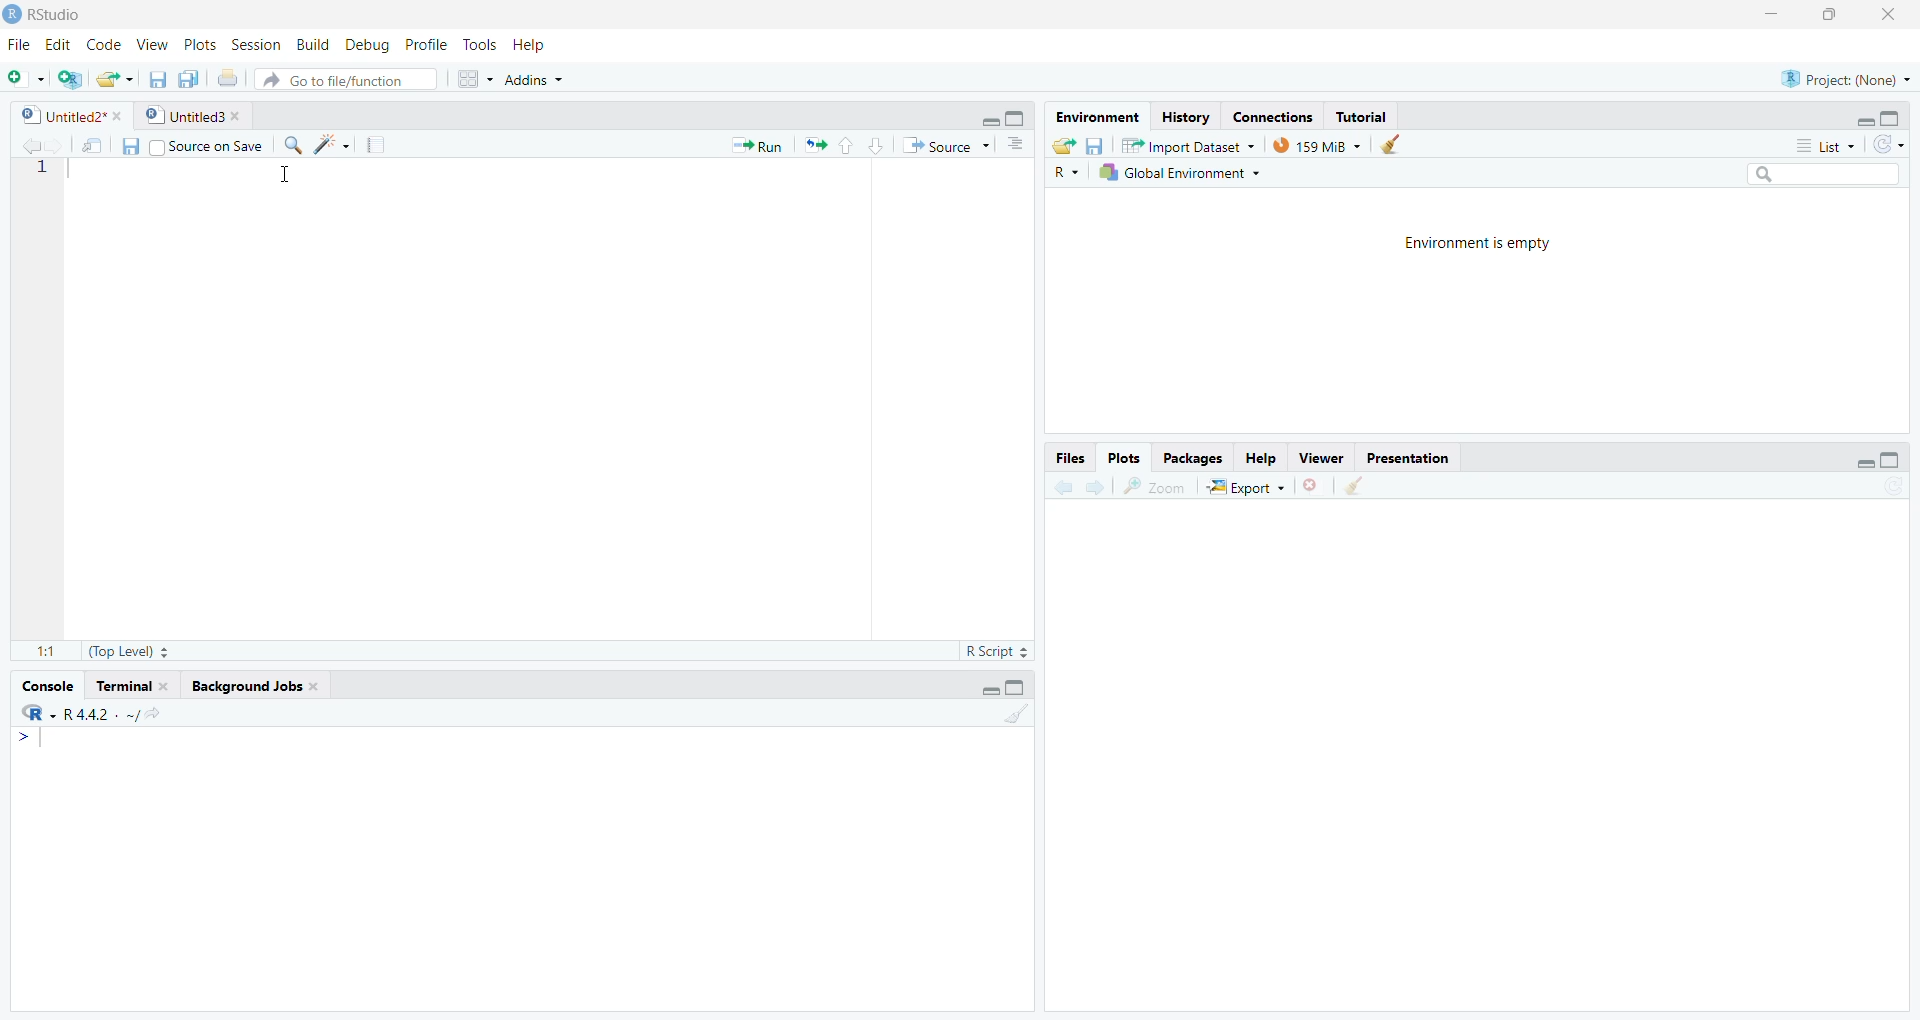  Describe the element at coordinates (1892, 486) in the screenshot. I see `Refresh` at that location.